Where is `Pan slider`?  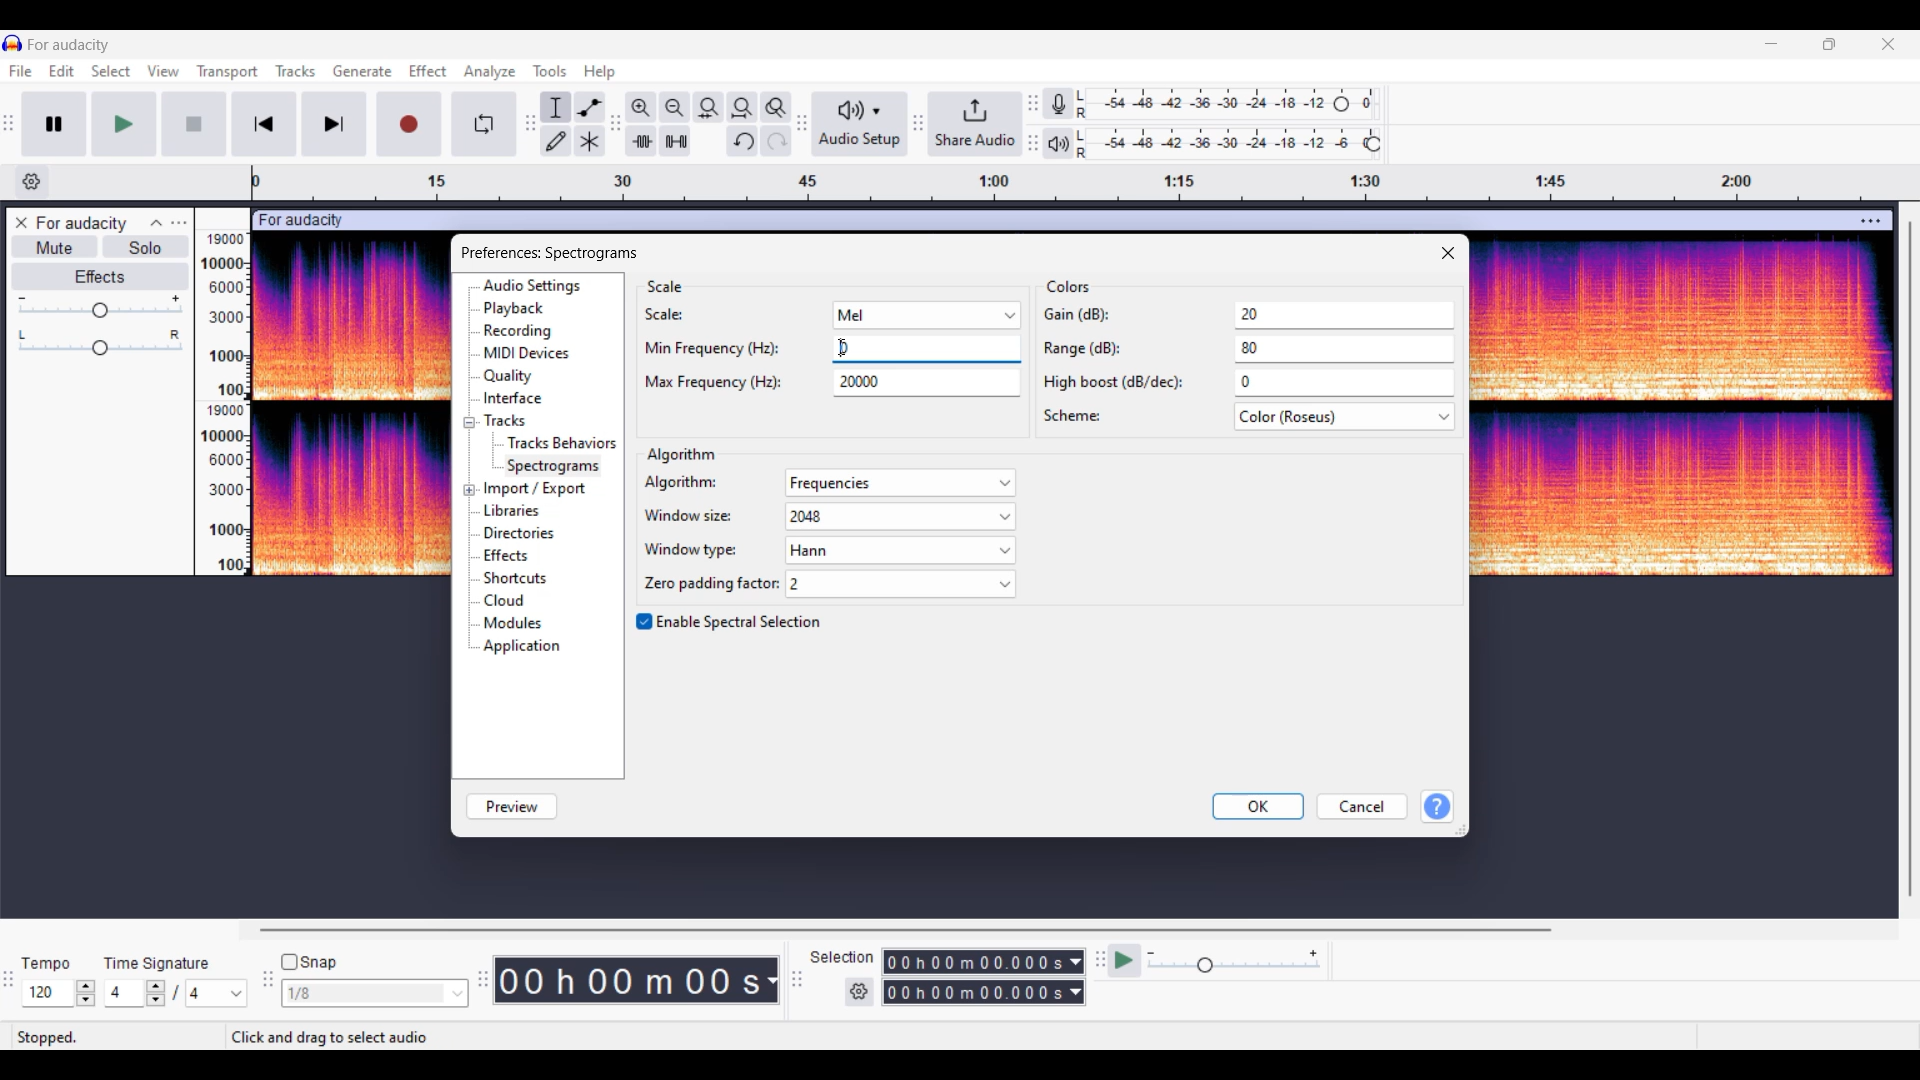 Pan slider is located at coordinates (100, 343).